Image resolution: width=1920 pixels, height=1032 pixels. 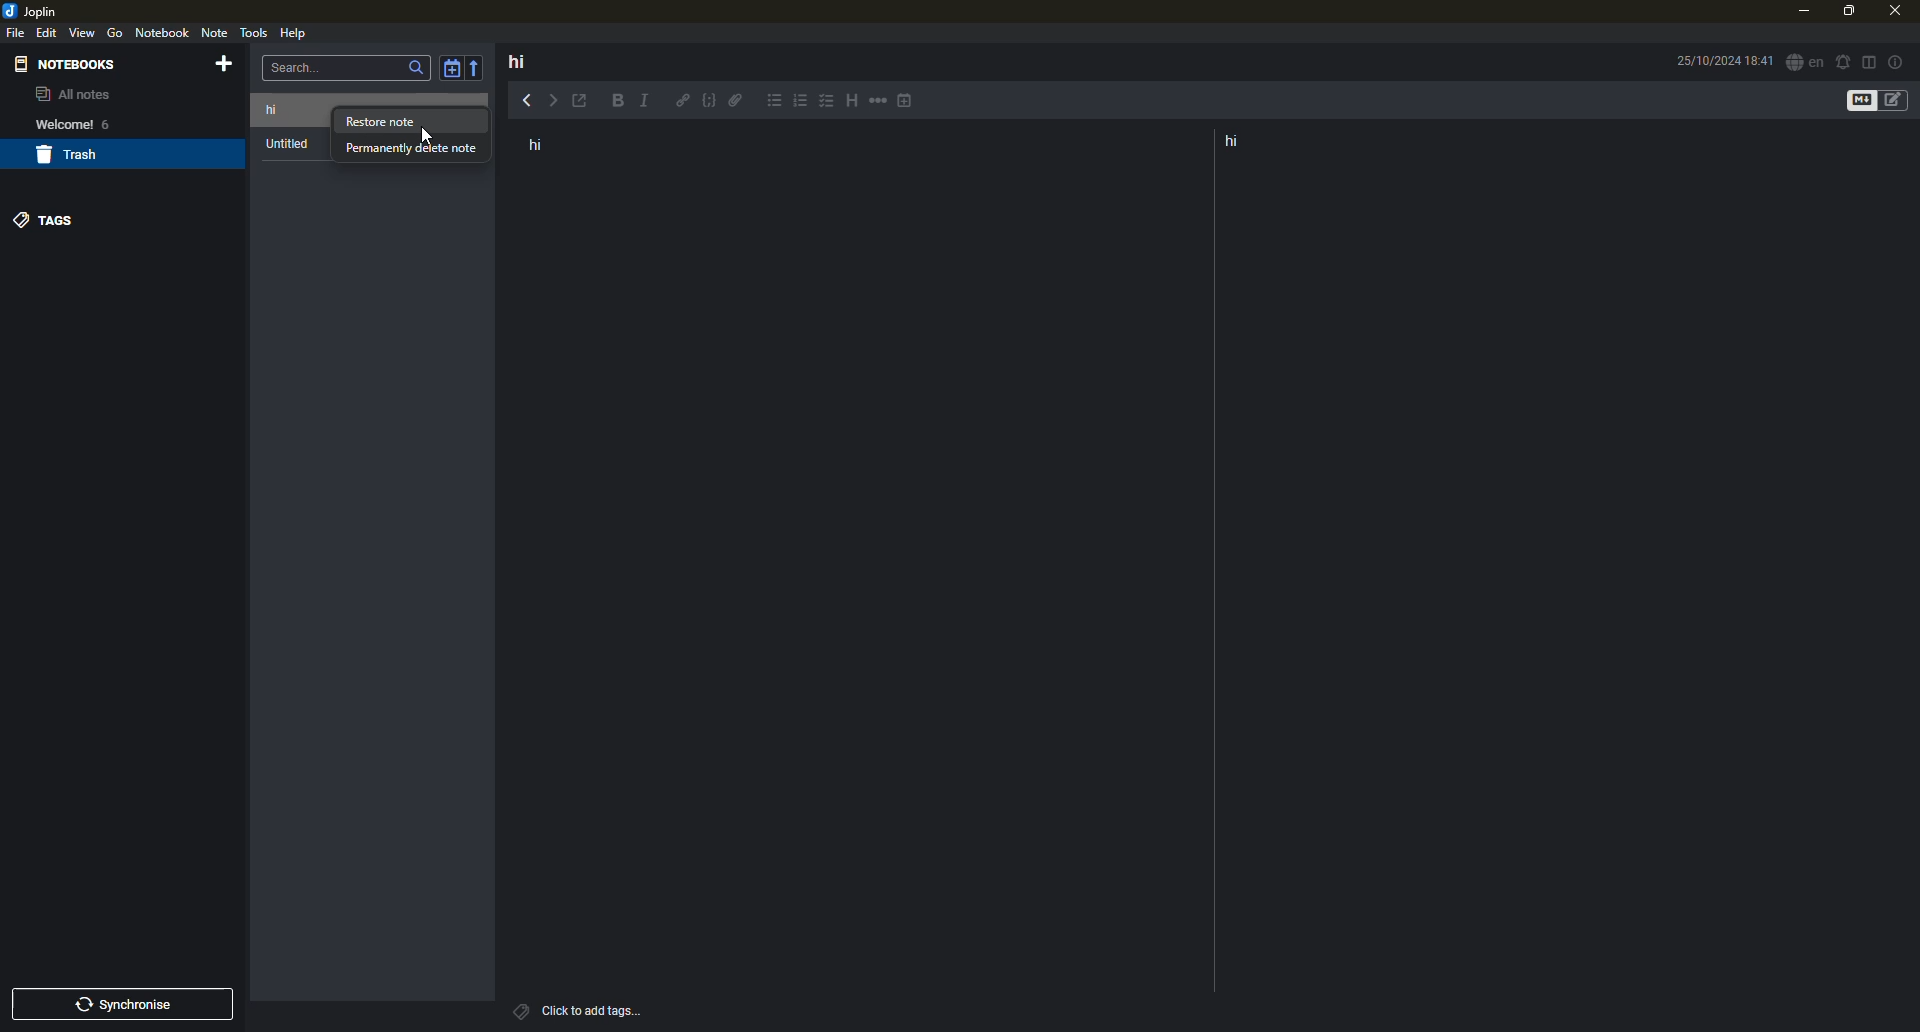 I want to click on tags, so click(x=48, y=218).